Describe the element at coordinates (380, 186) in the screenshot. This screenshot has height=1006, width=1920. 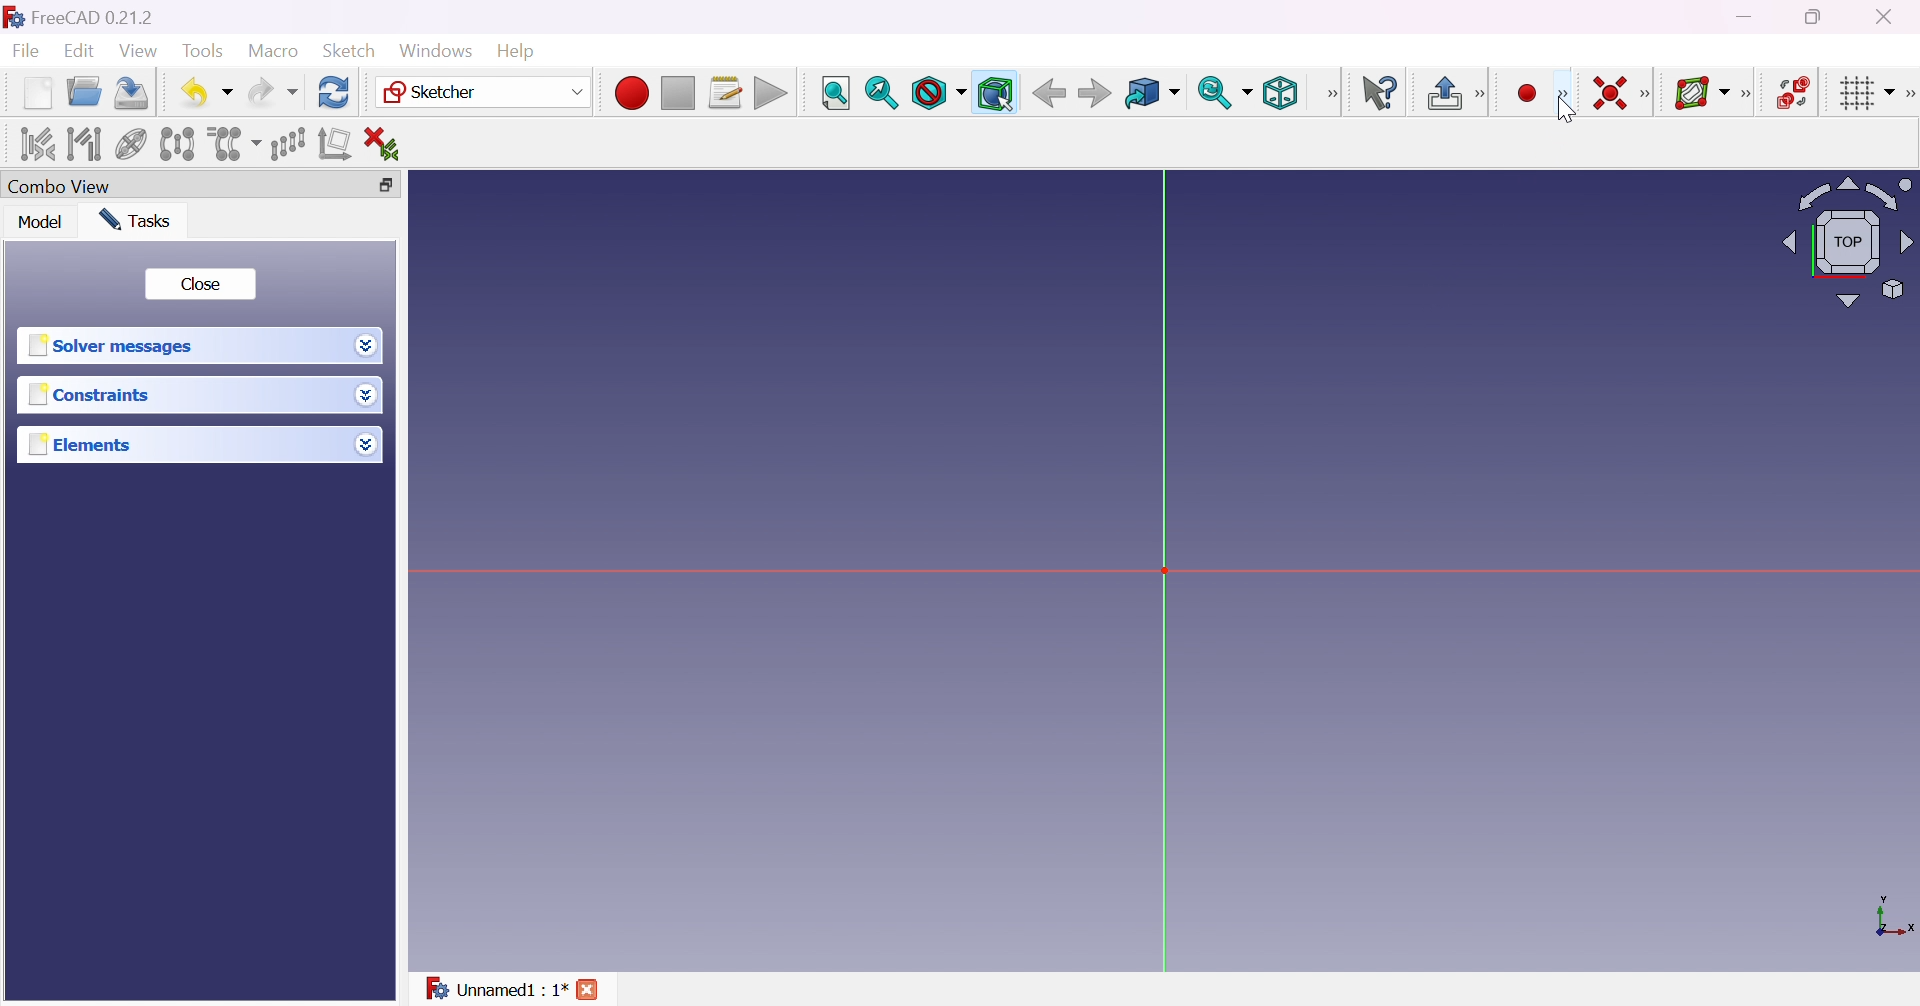
I see `Restore down` at that location.